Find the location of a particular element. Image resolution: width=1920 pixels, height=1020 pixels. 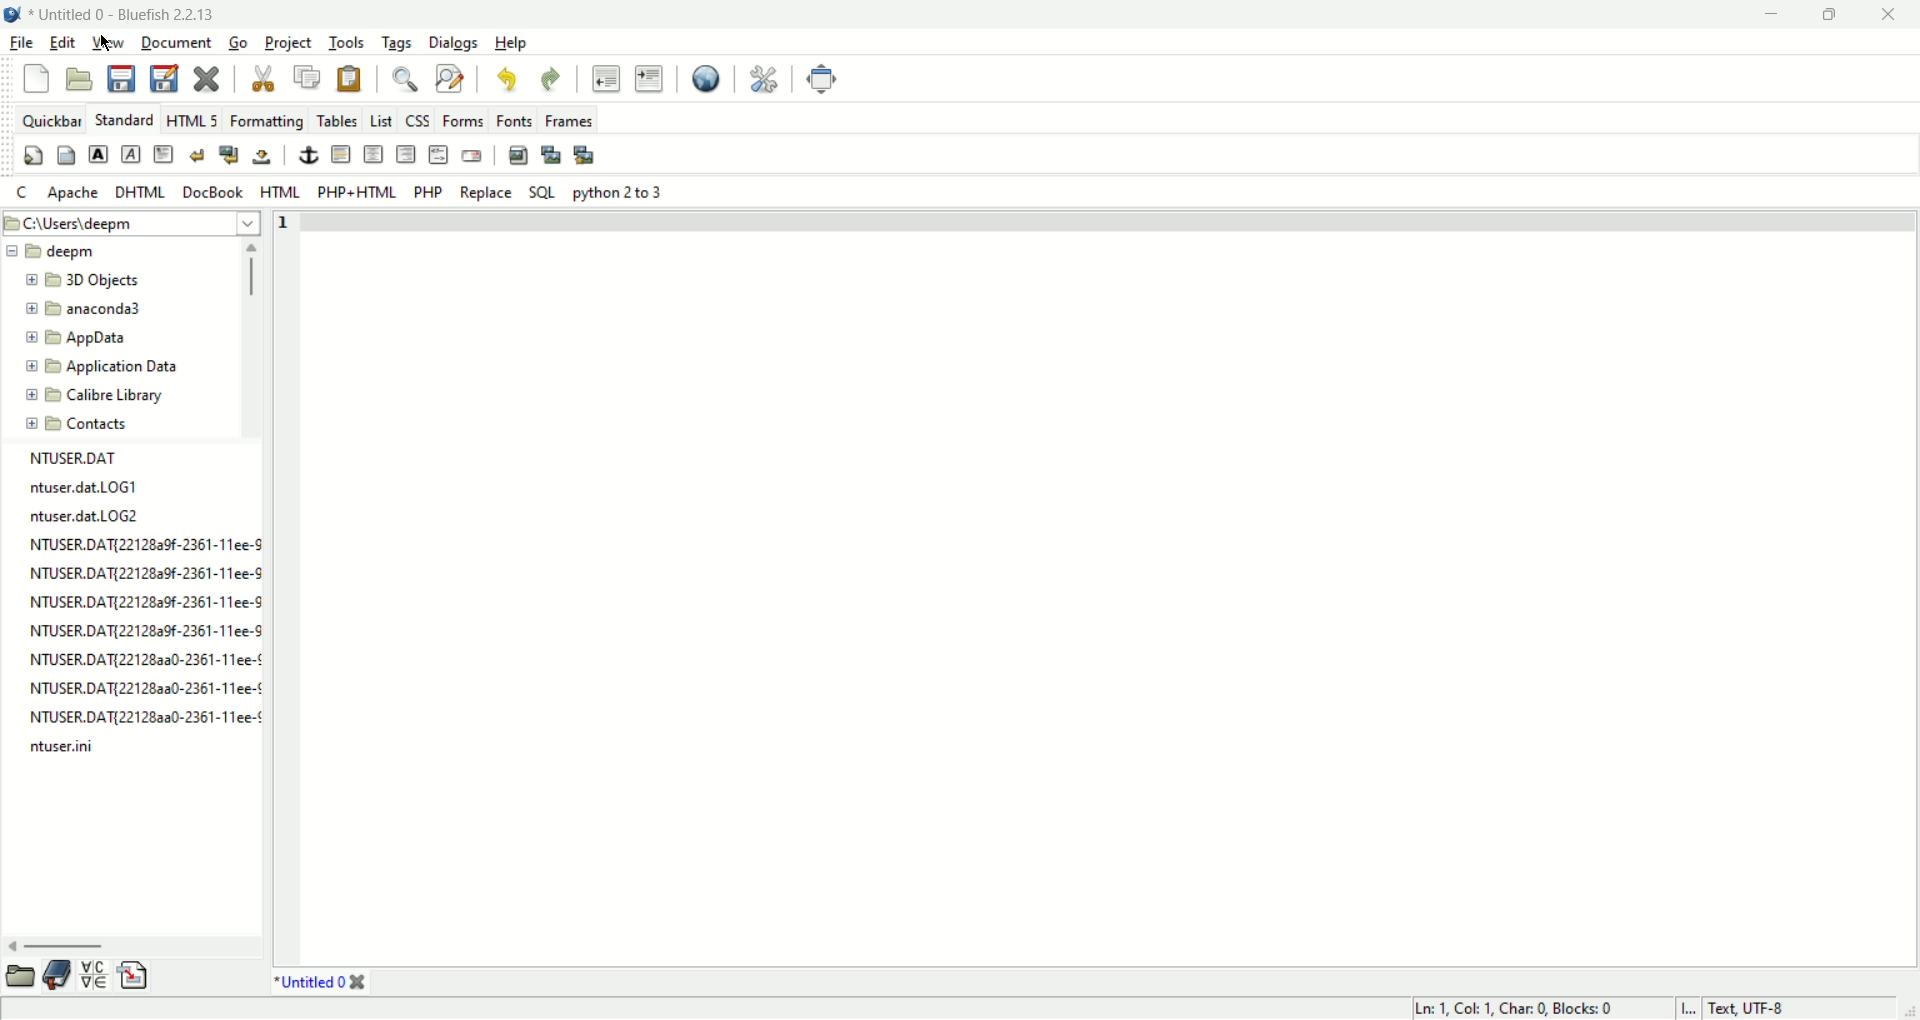

copy is located at coordinates (302, 76).